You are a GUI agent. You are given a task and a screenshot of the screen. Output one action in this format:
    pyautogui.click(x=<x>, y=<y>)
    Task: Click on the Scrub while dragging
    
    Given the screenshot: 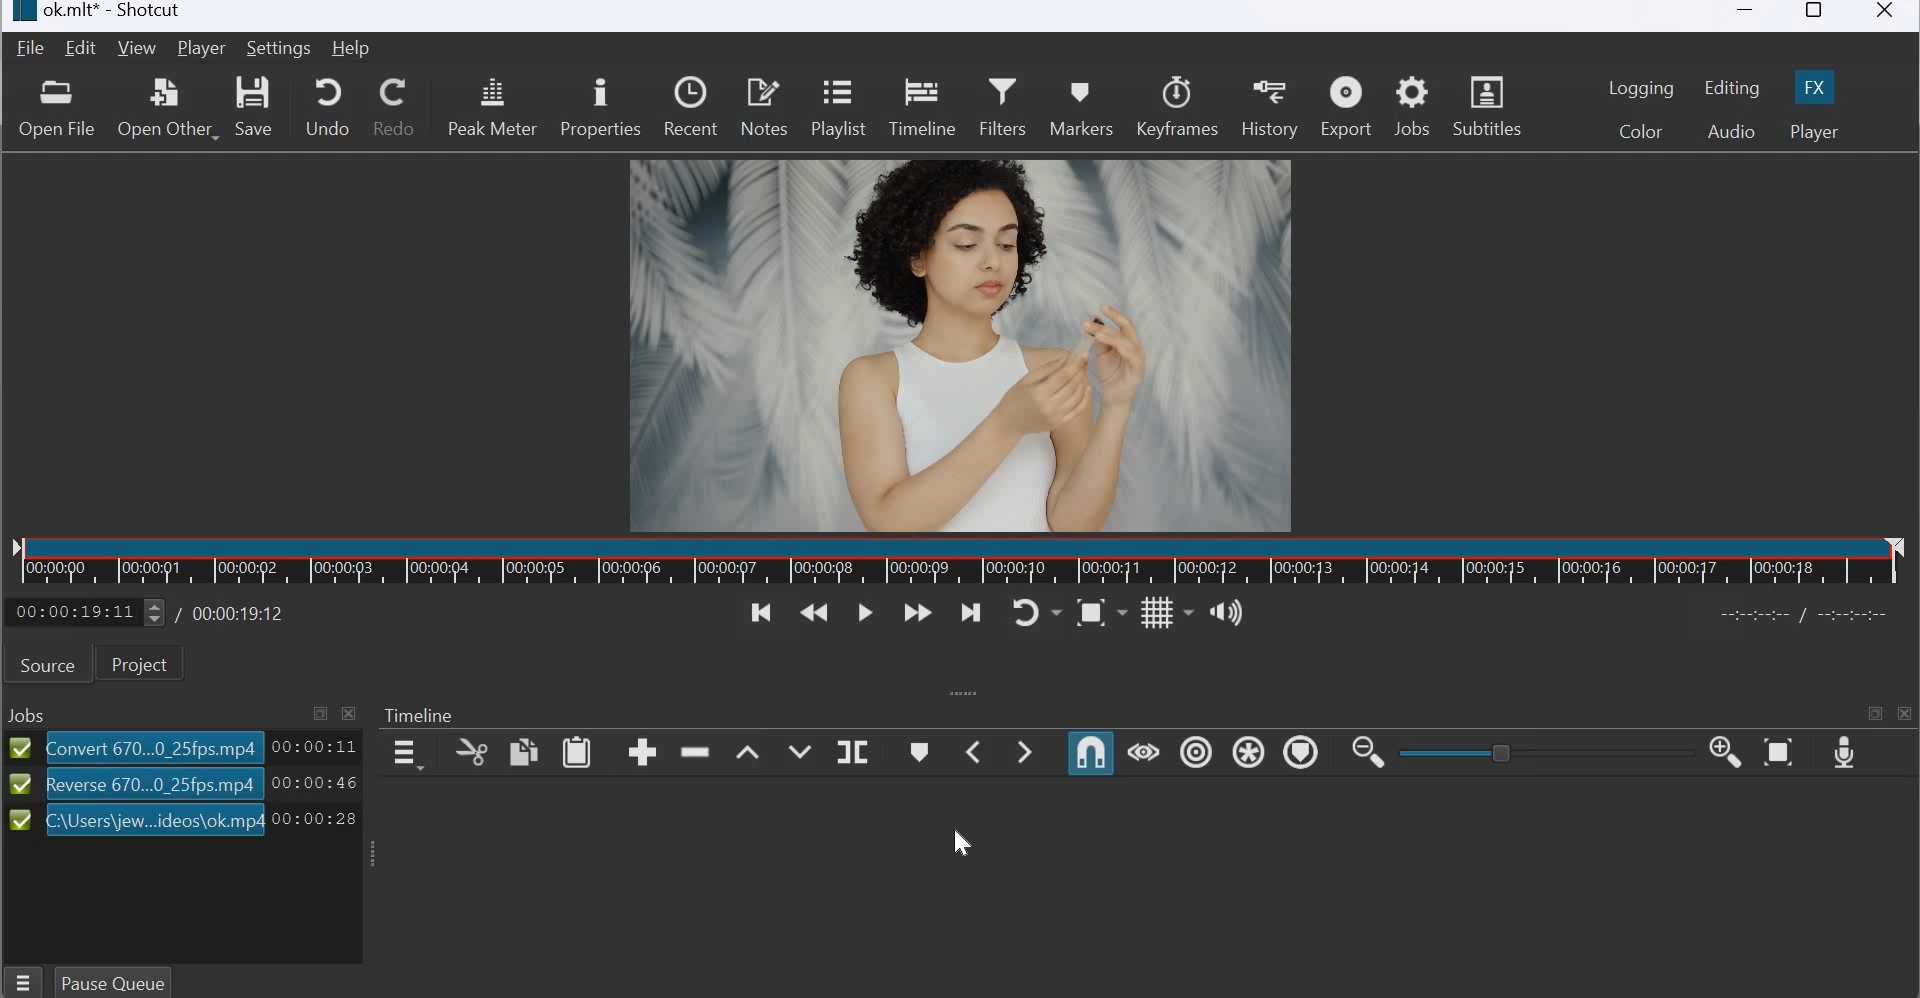 What is the action you would take?
    pyautogui.click(x=1144, y=750)
    